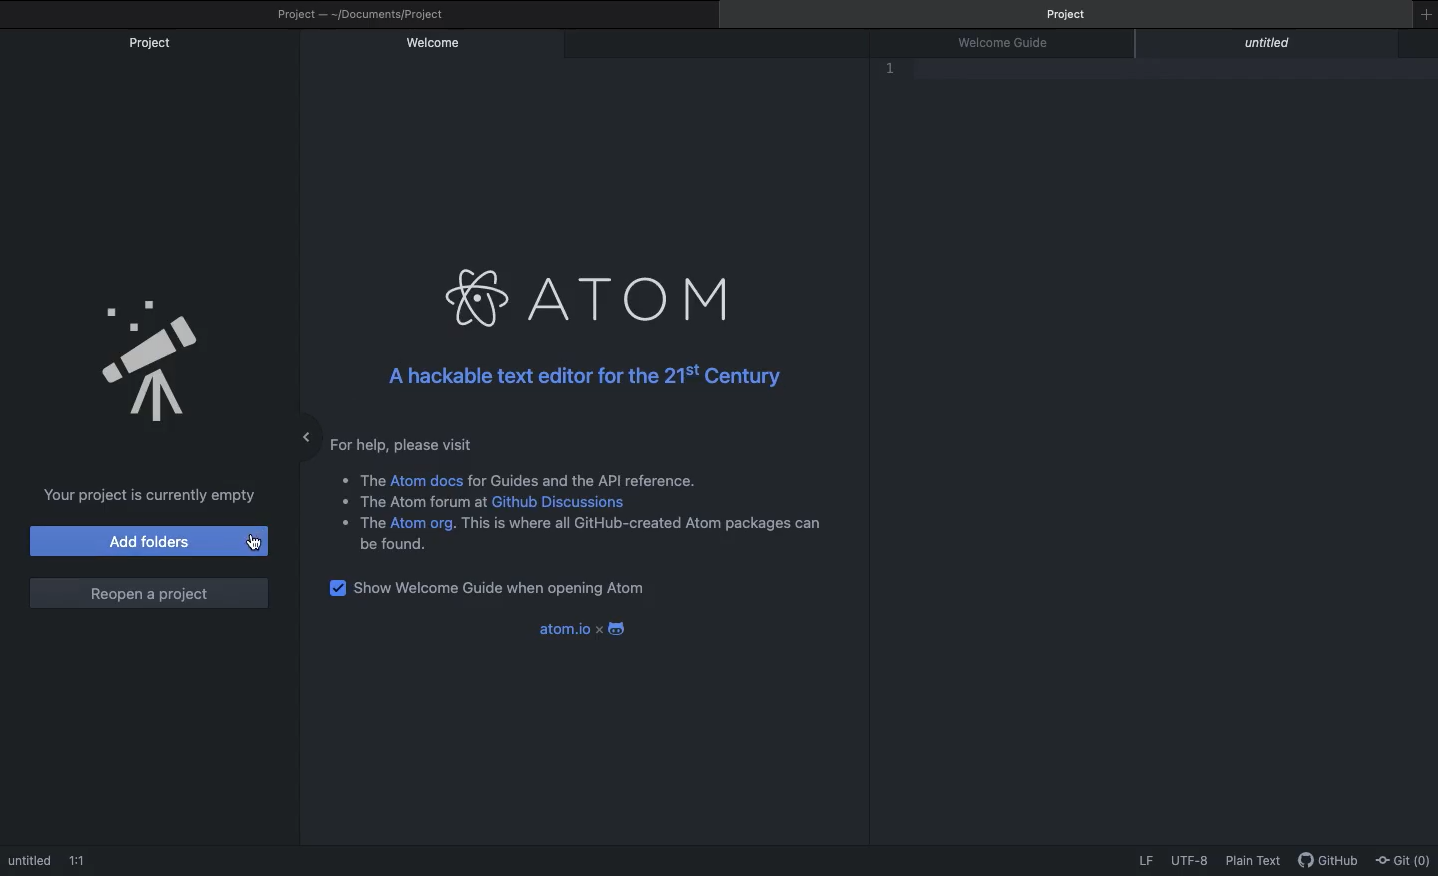 The width and height of the screenshot is (1438, 876). What do you see at coordinates (363, 15) in the screenshot?
I see `Project` at bounding box center [363, 15].